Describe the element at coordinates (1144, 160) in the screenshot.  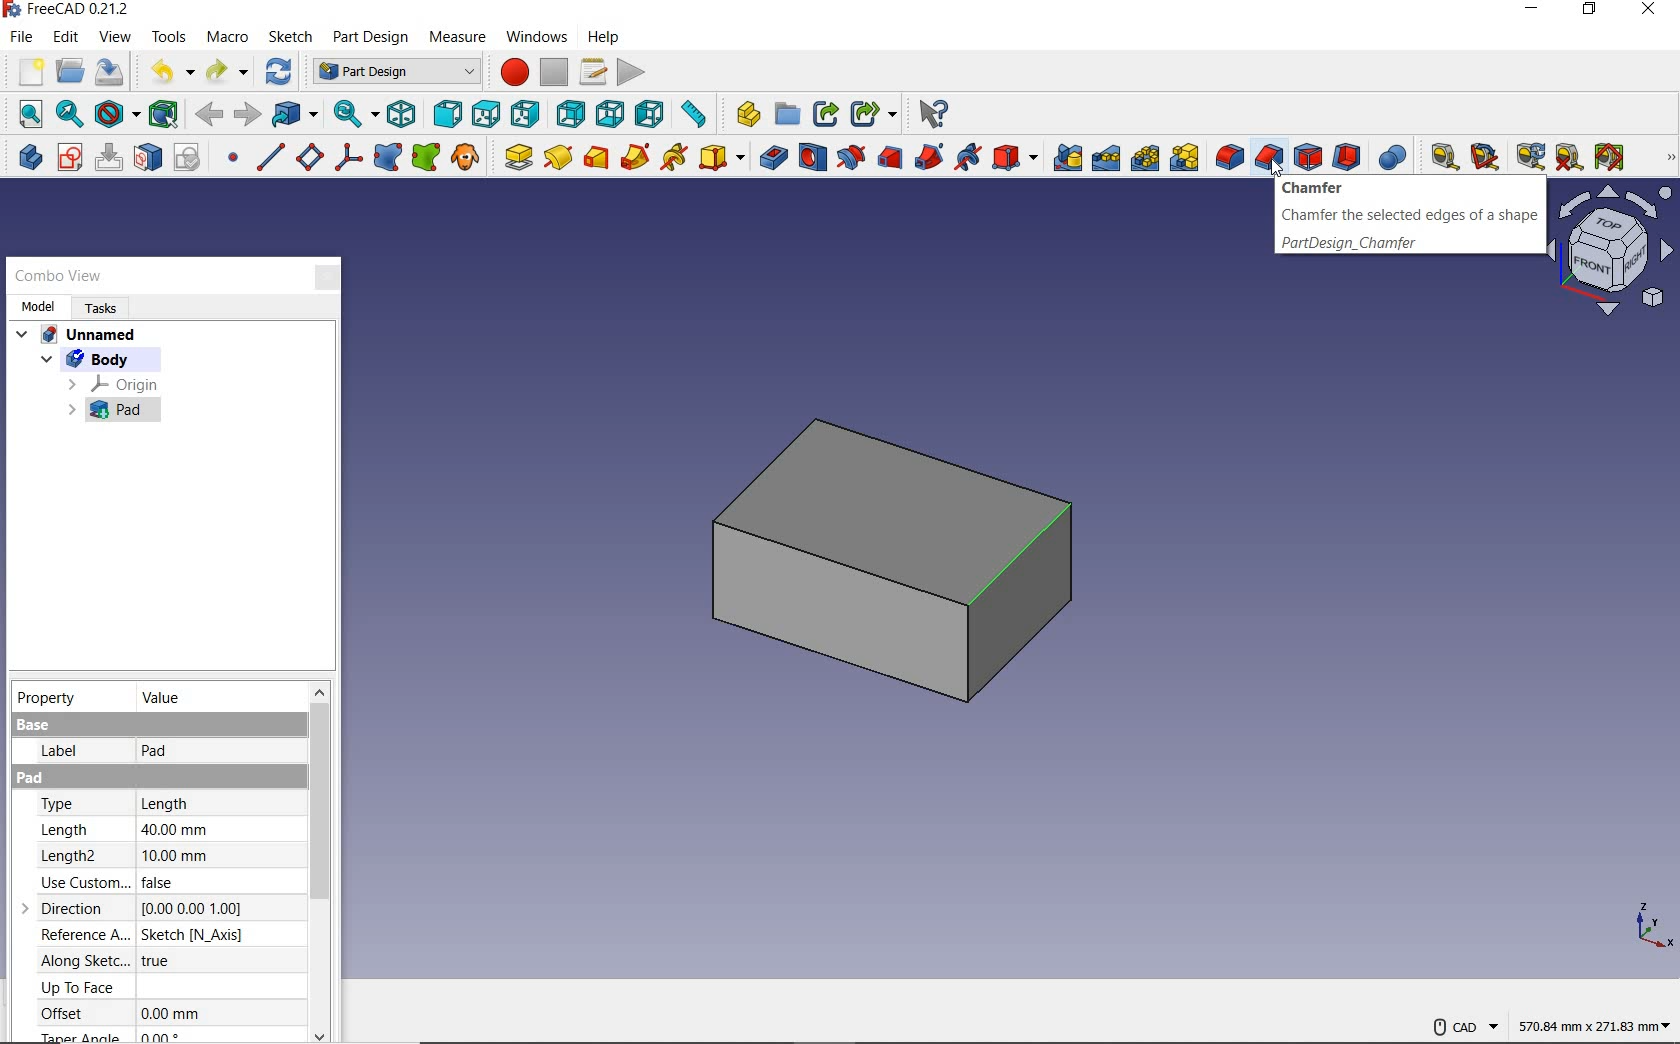
I see `pollarpattern` at that location.